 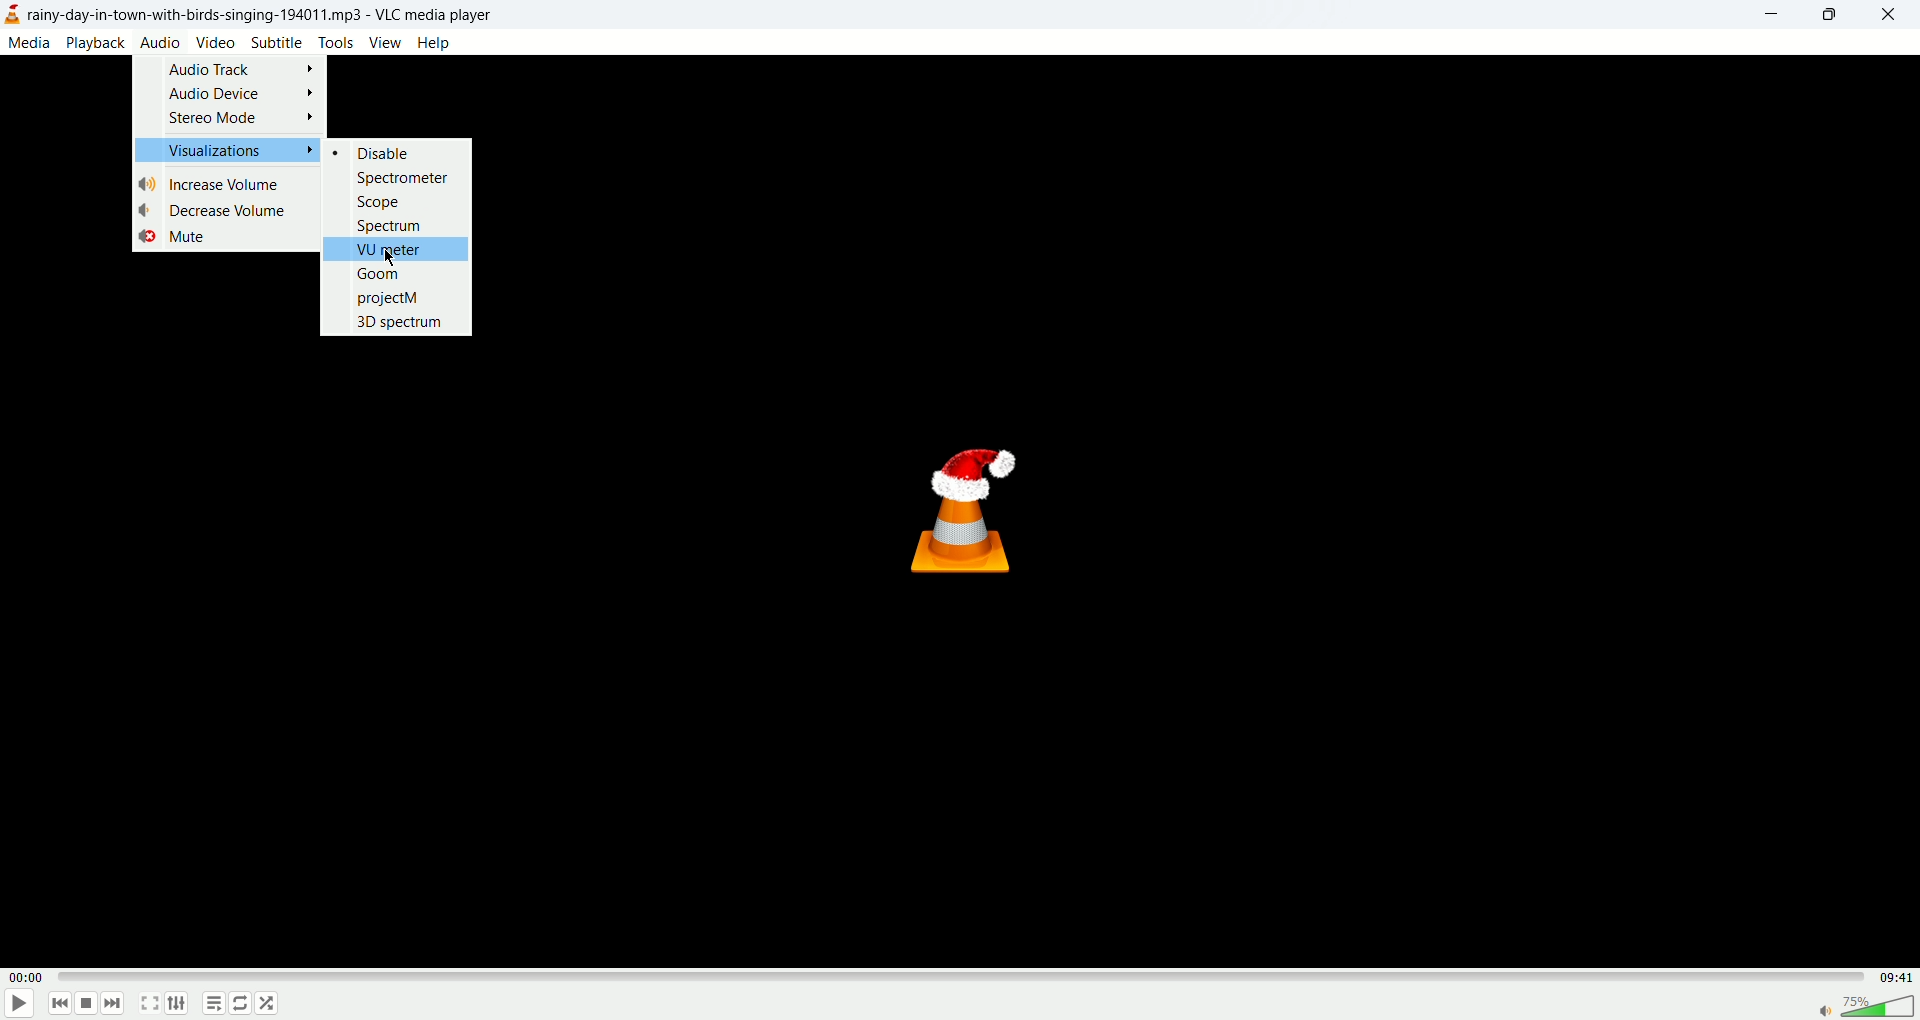 I want to click on spectrum, so click(x=391, y=226).